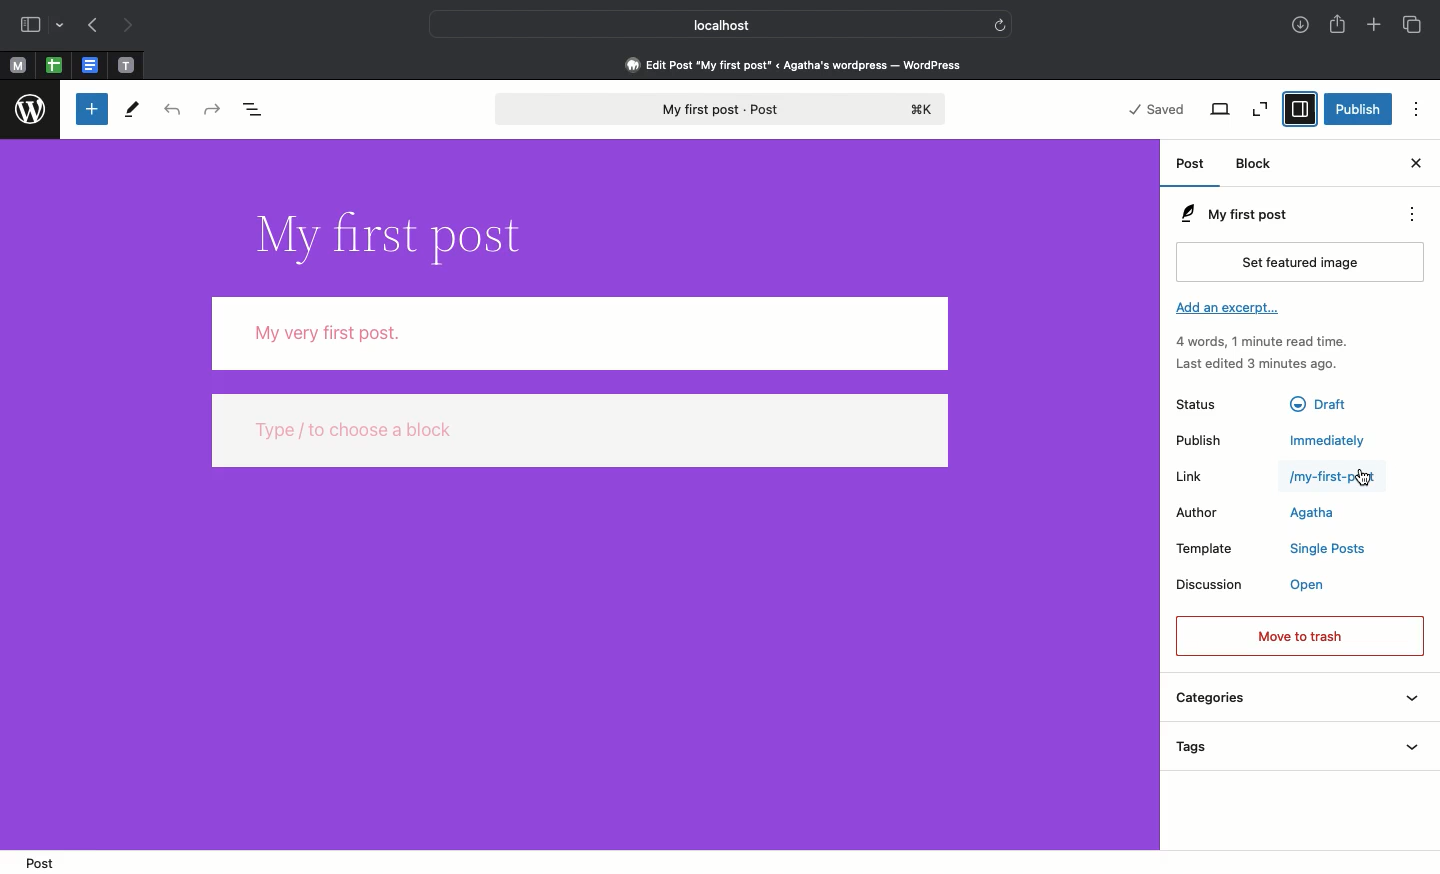  I want to click on My first post, so click(1262, 212).